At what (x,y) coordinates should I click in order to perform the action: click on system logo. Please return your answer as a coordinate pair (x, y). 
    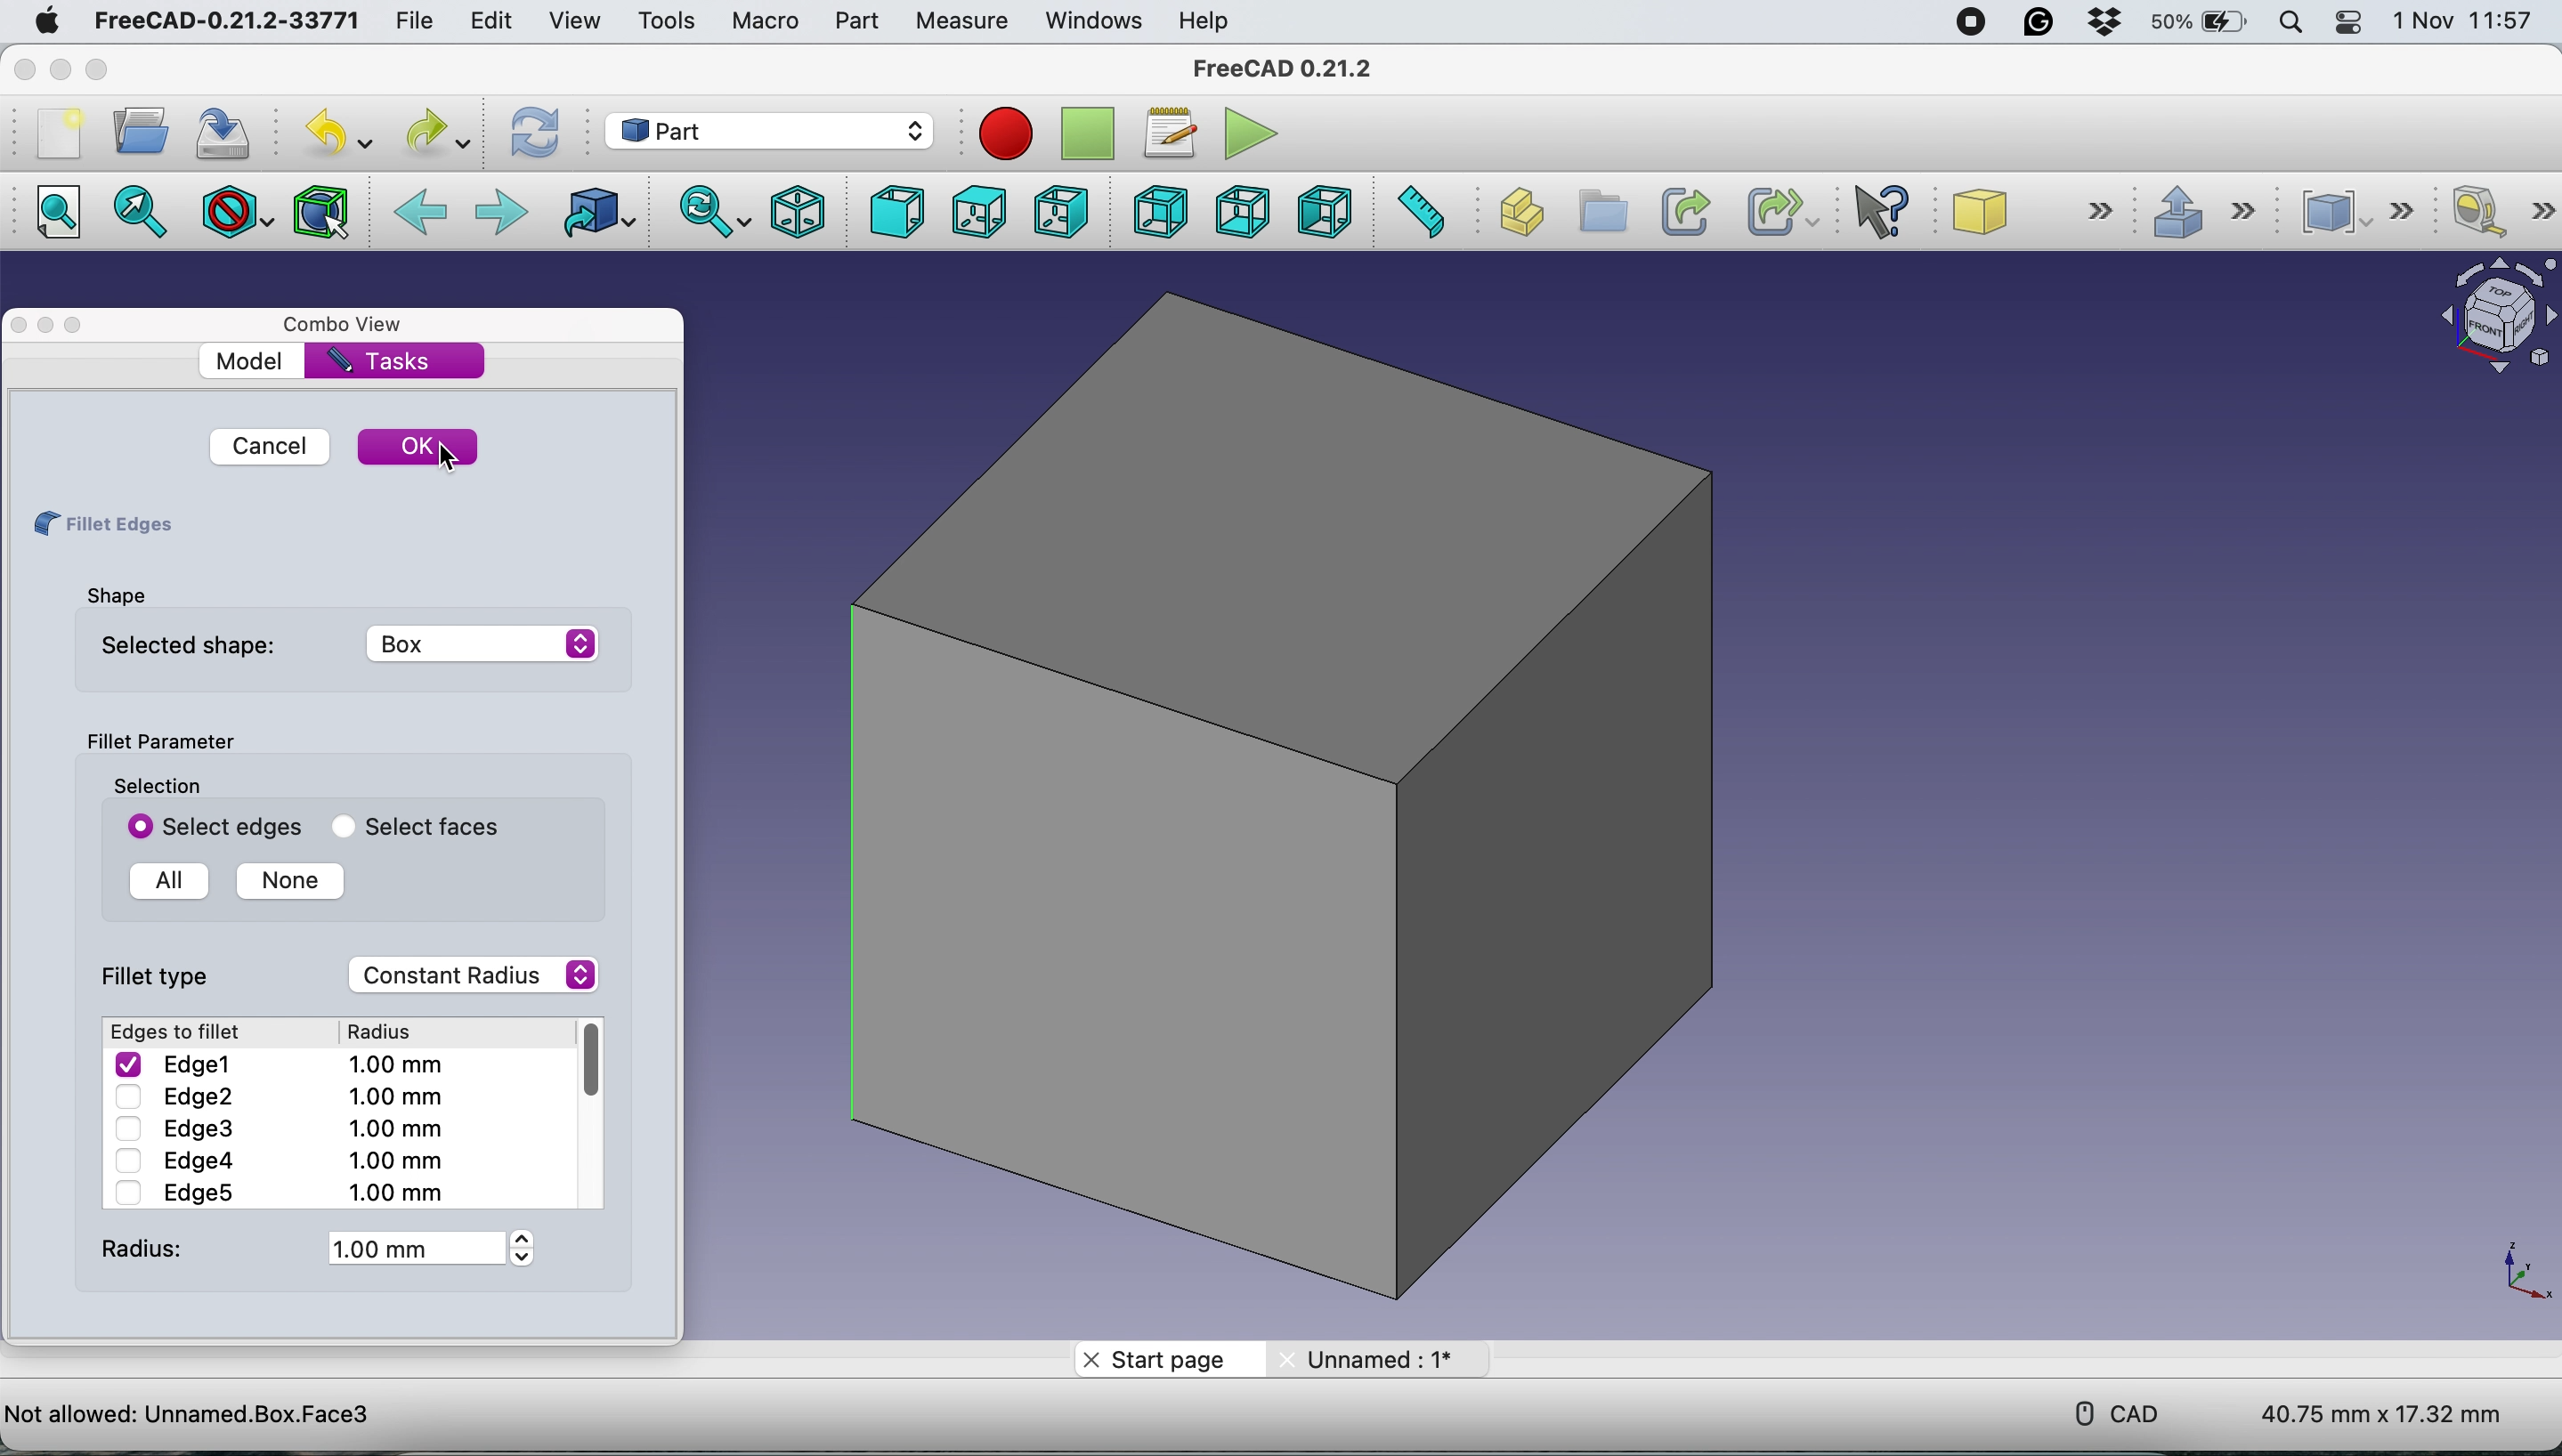
    Looking at the image, I should click on (45, 24).